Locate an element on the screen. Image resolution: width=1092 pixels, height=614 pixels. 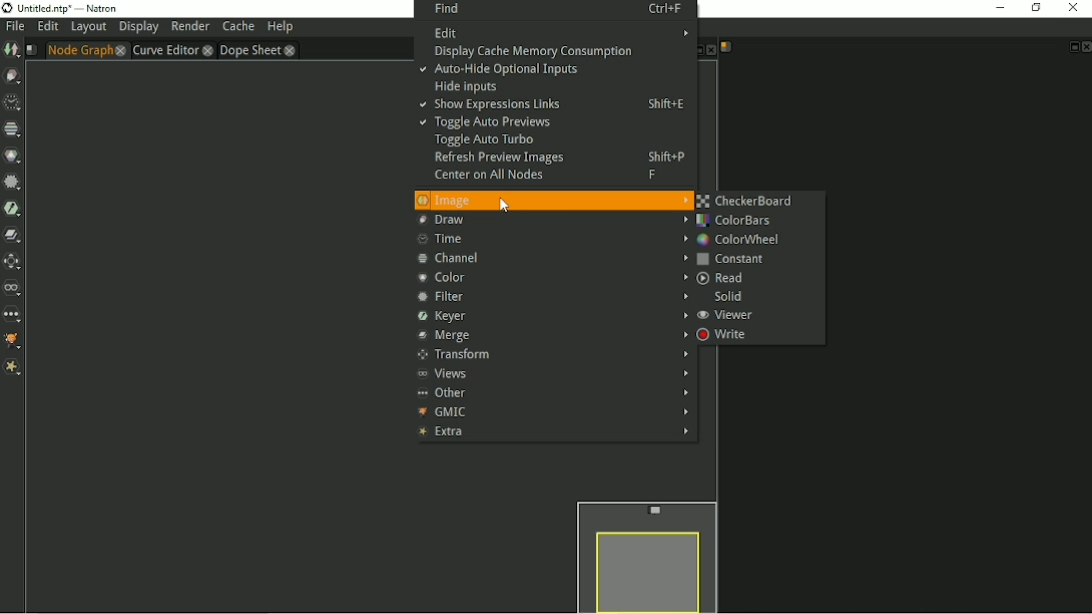
Filter is located at coordinates (12, 182).